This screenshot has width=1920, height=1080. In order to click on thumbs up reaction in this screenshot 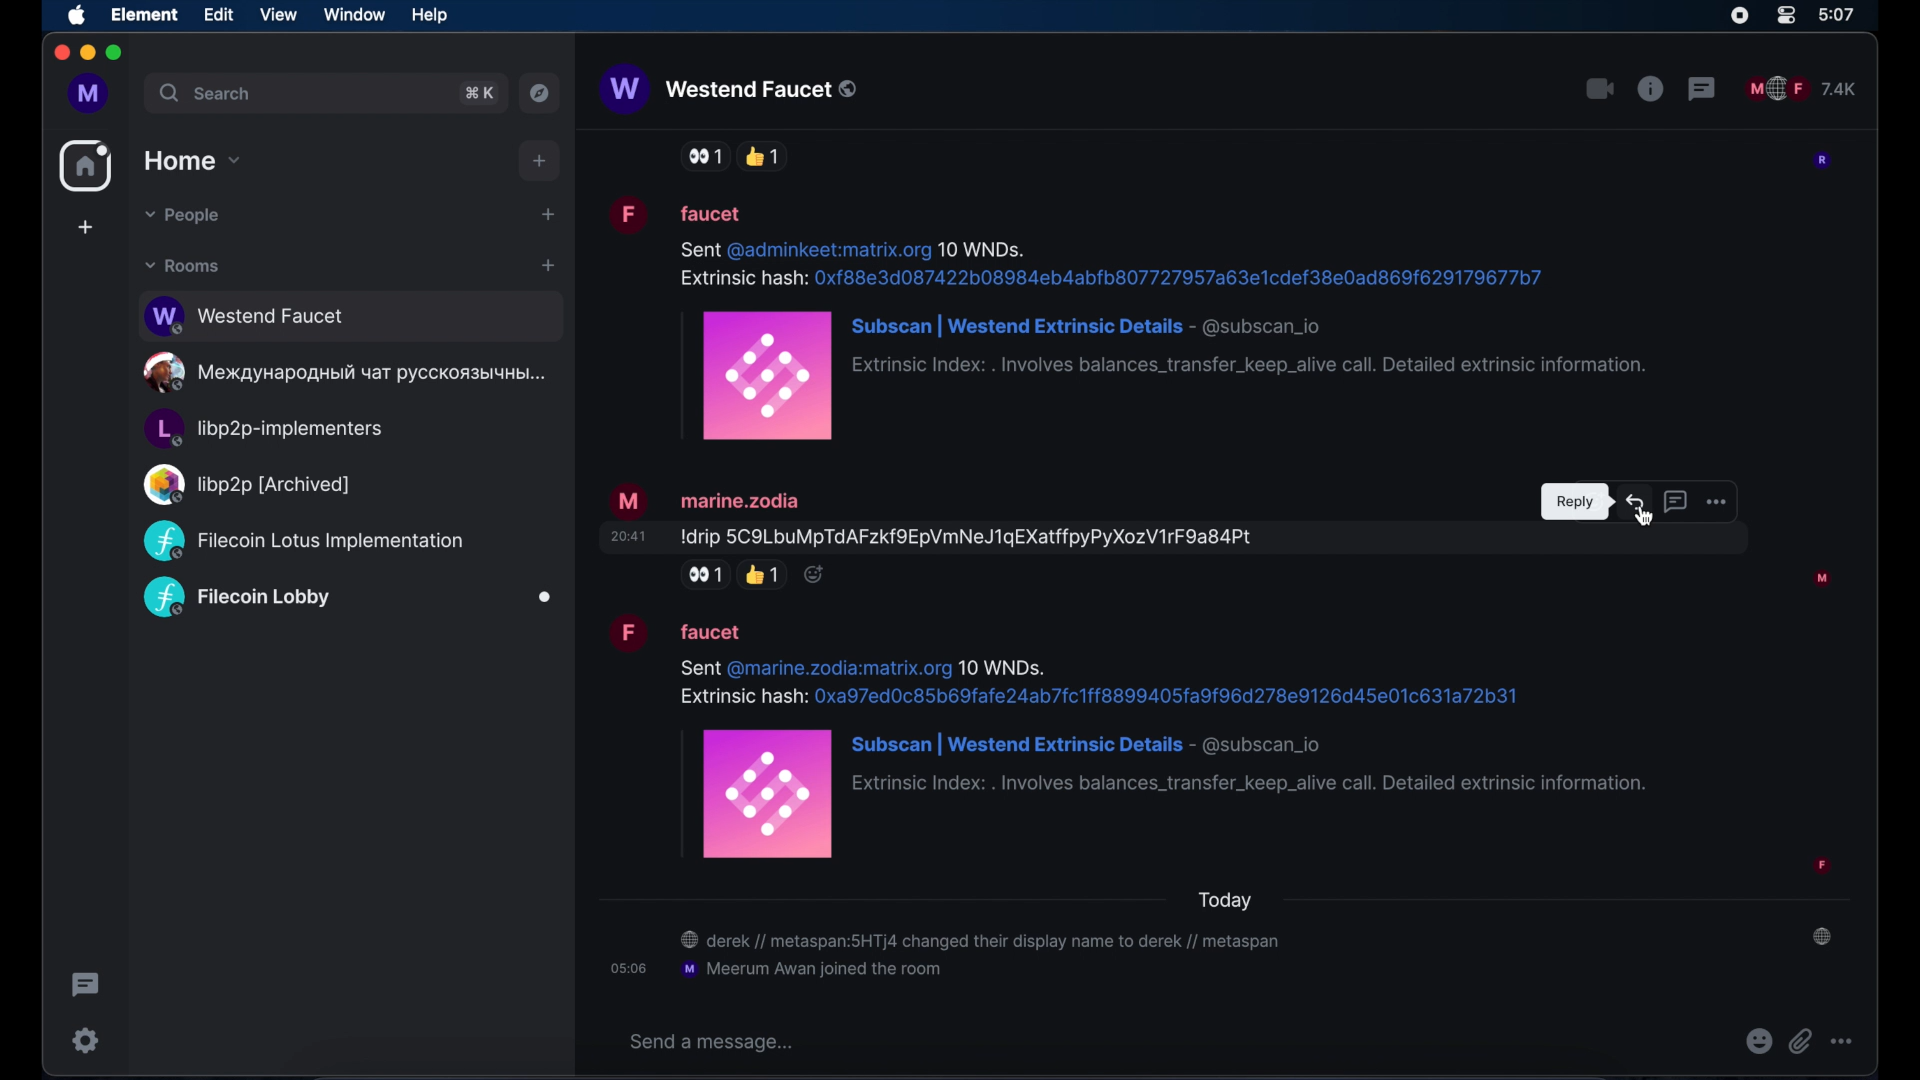, I will do `click(765, 159)`.